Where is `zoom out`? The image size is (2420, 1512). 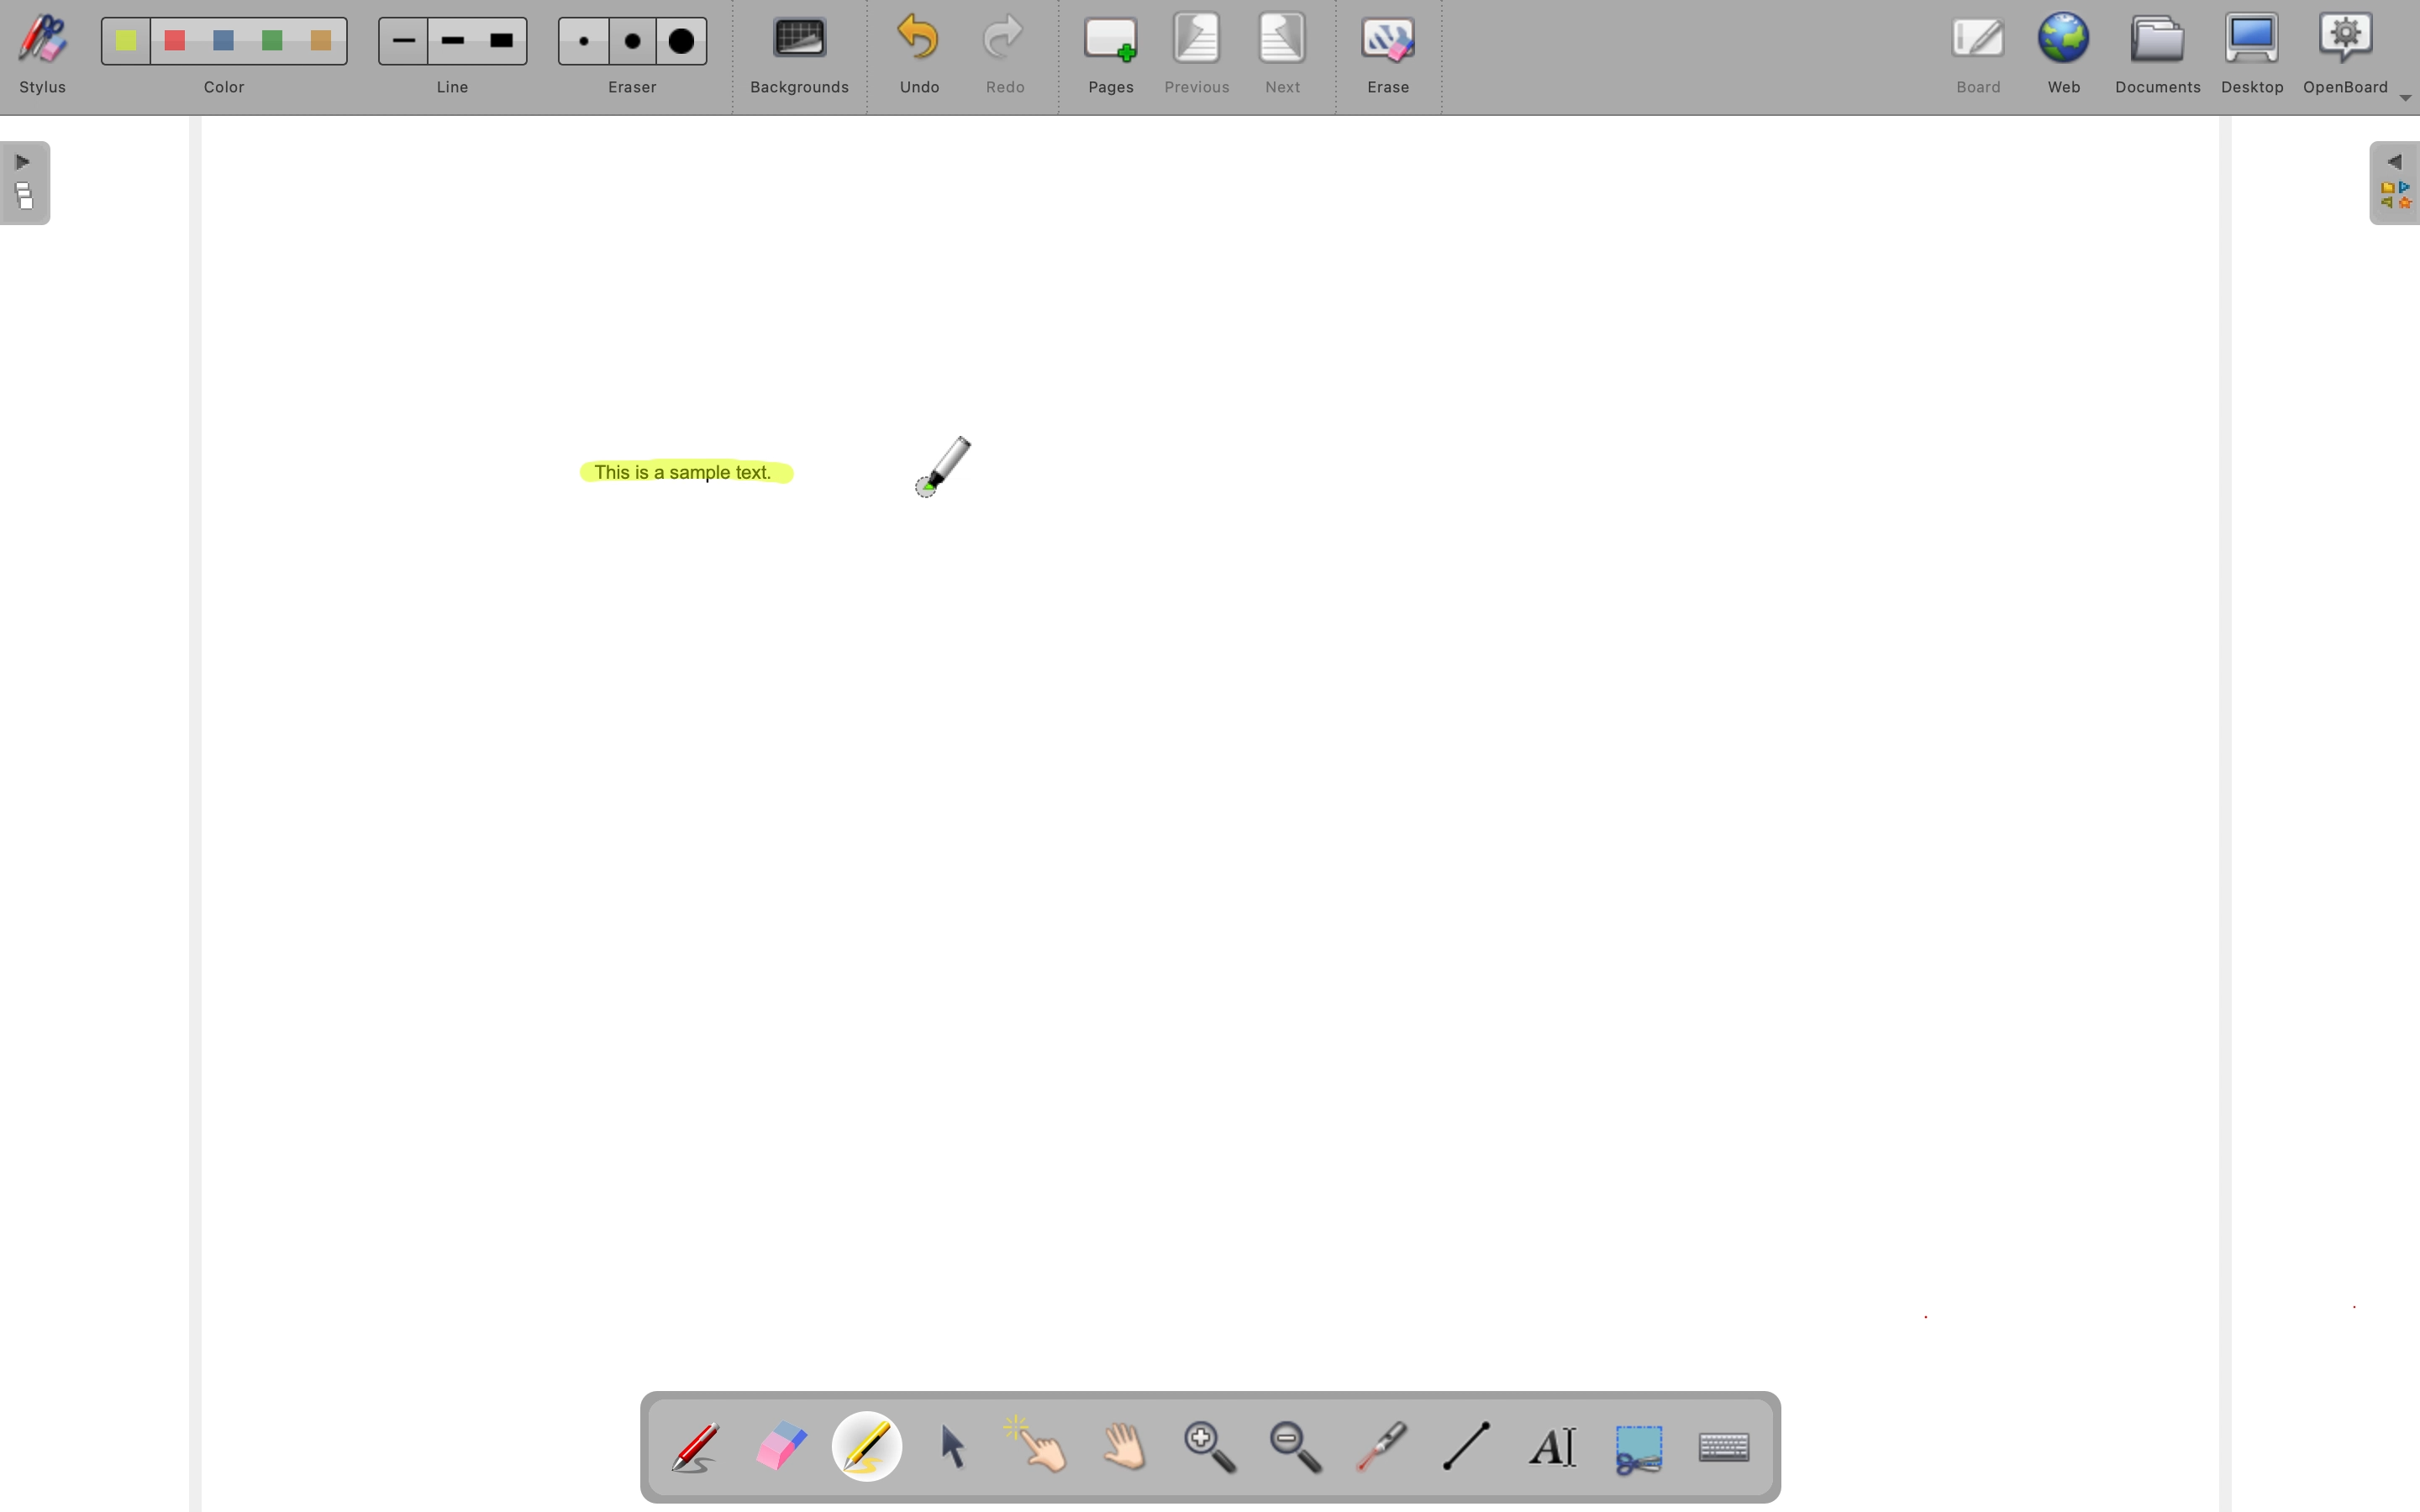 zoom out is located at coordinates (1300, 1448).